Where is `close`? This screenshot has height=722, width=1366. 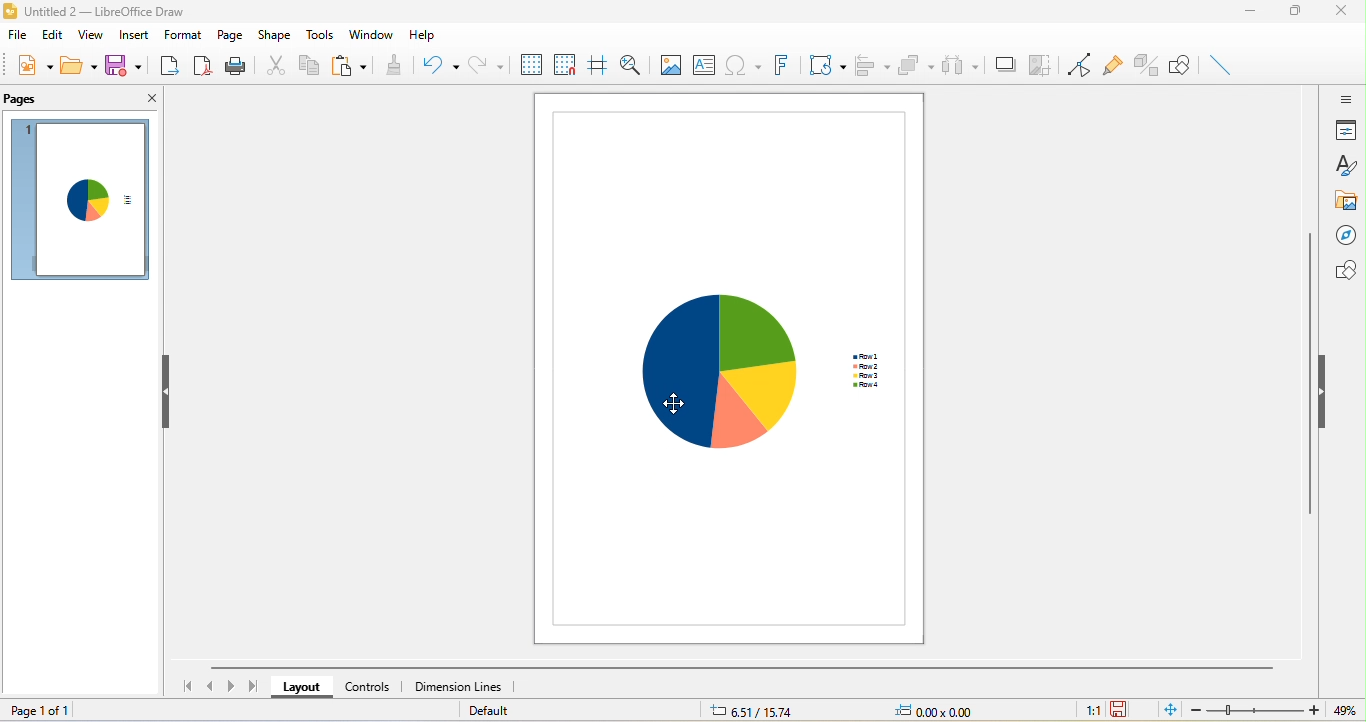
close is located at coordinates (147, 101).